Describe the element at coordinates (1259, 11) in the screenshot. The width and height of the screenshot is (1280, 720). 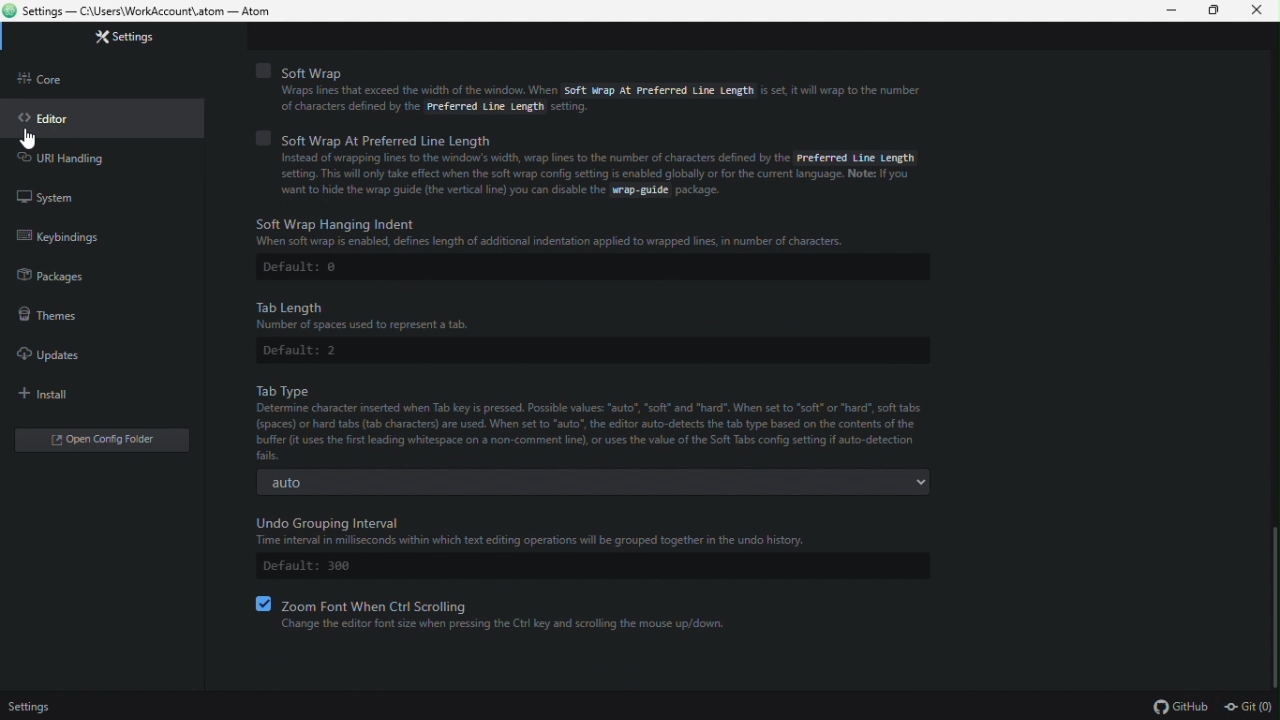
I see `Close` at that location.